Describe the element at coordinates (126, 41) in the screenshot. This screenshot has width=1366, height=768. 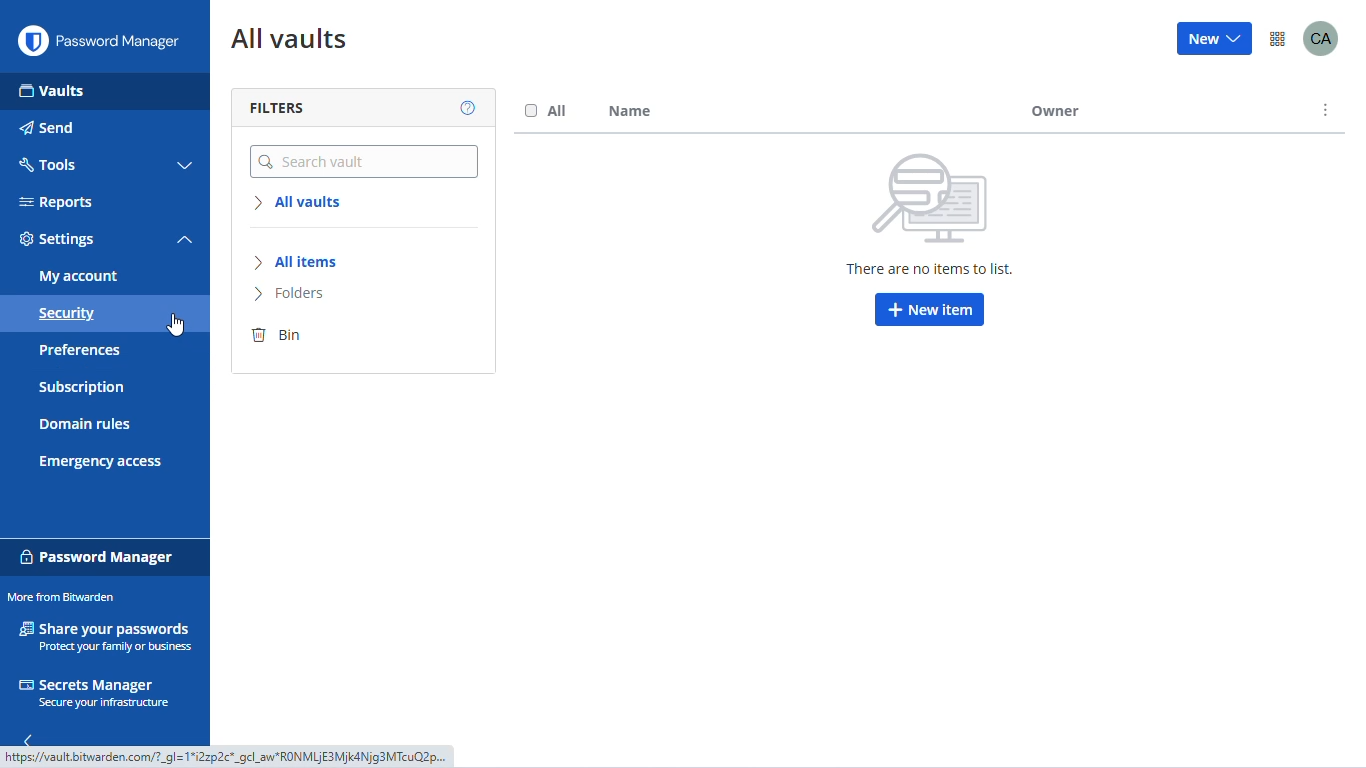
I see `password manager` at that location.